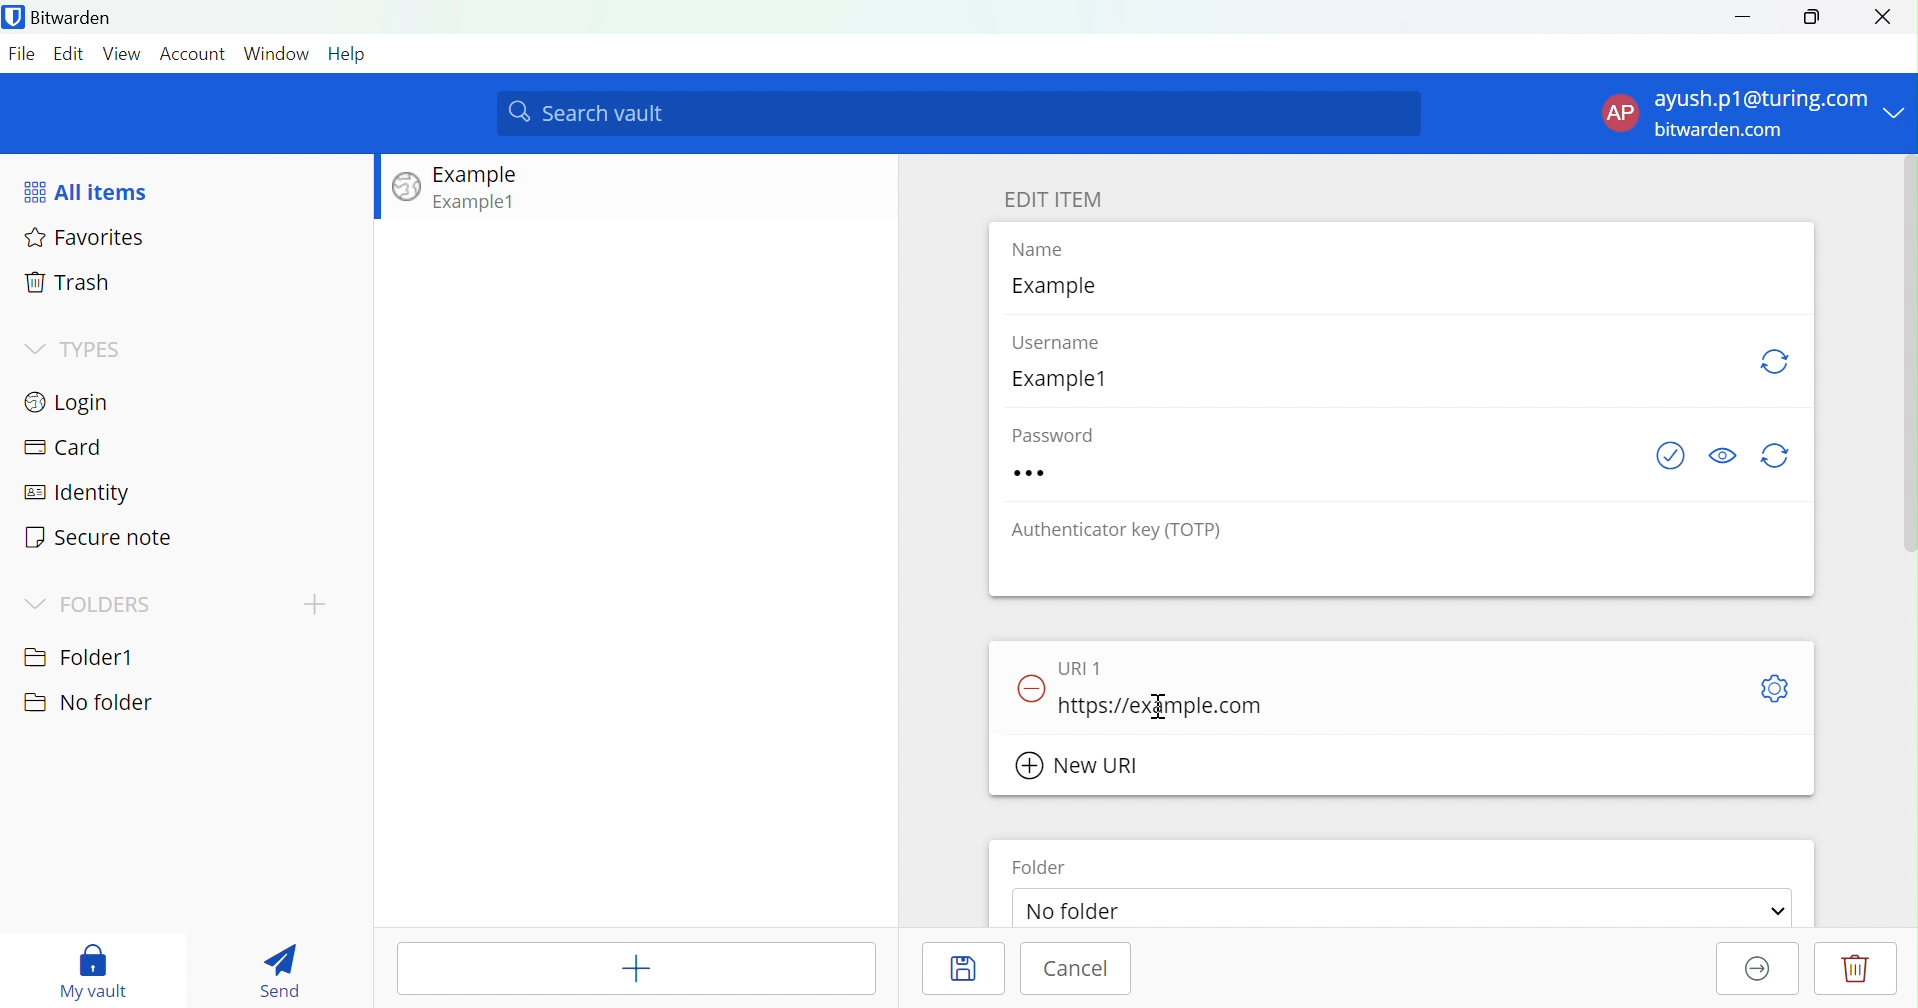 This screenshot has height=1008, width=1918. I want to click on Check if password has been exposed., so click(1669, 456).